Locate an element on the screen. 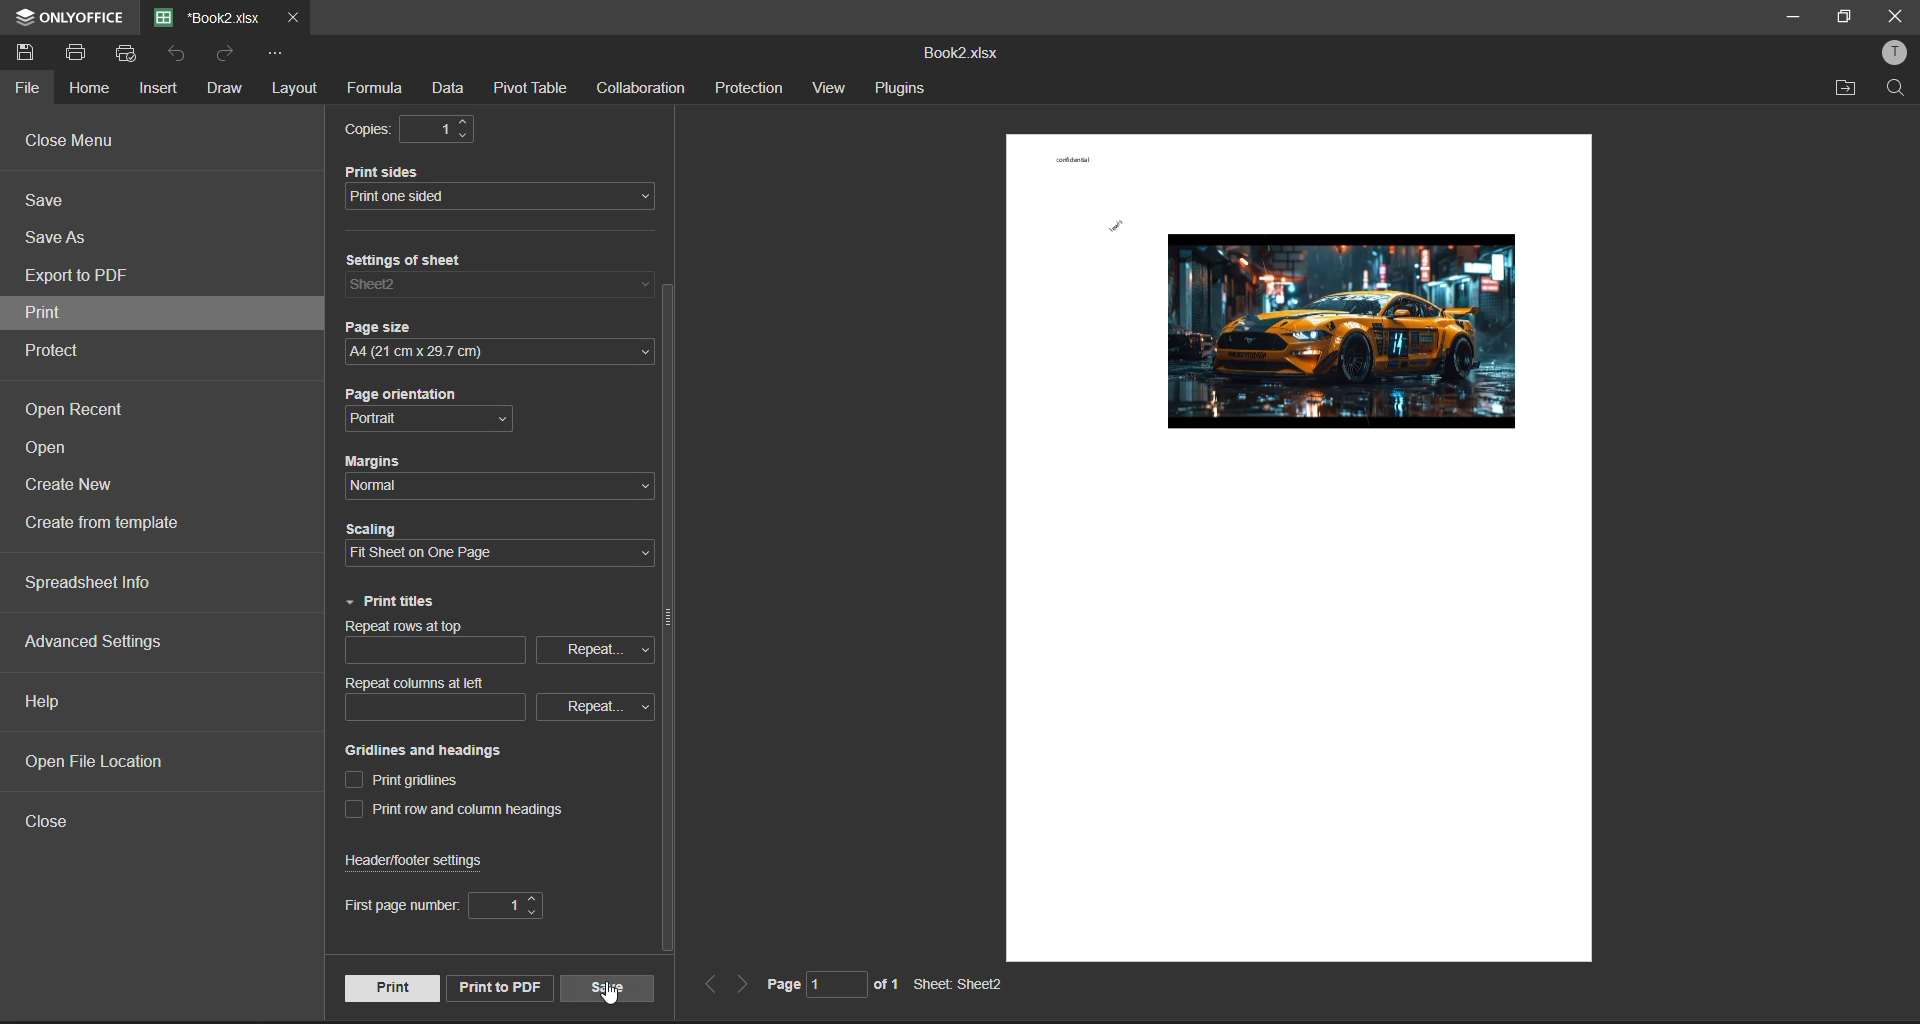 The image size is (1920, 1024). repeat columns at left is located at coordinates (497, 698).